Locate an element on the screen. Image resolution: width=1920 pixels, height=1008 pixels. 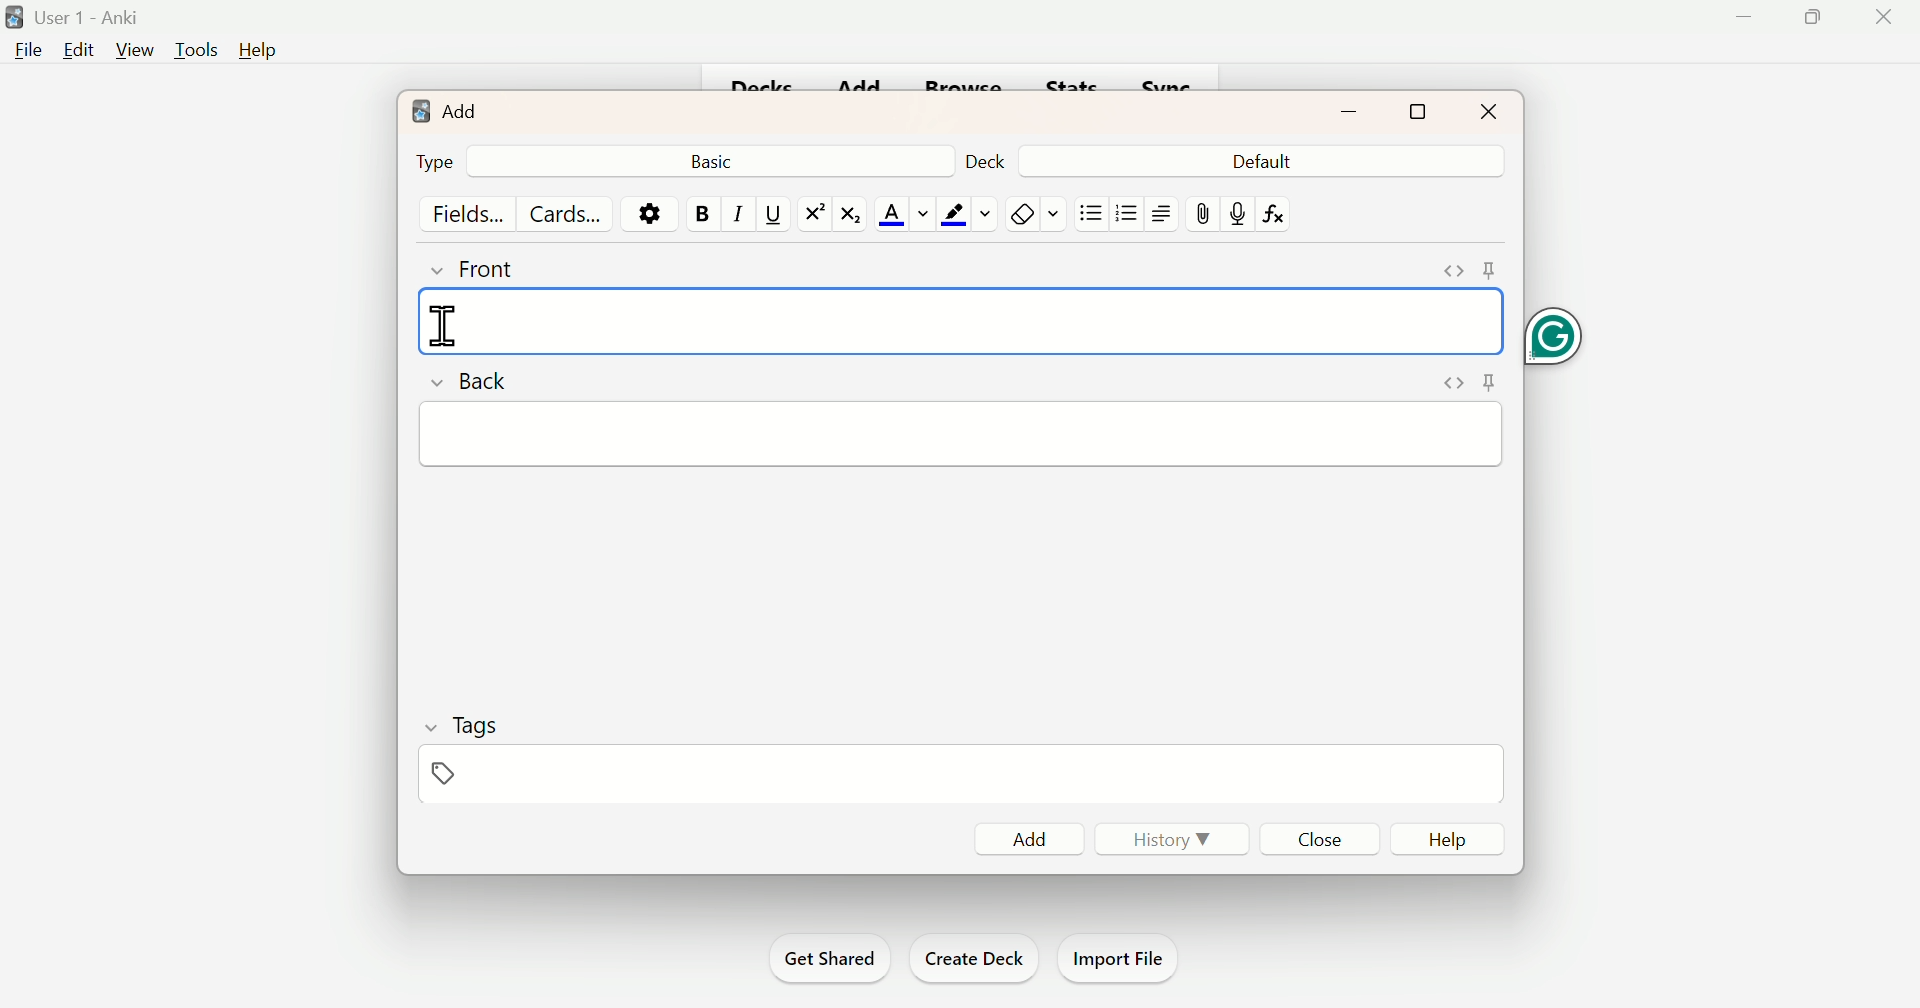
Subscript is located at coordinates (850, 214).